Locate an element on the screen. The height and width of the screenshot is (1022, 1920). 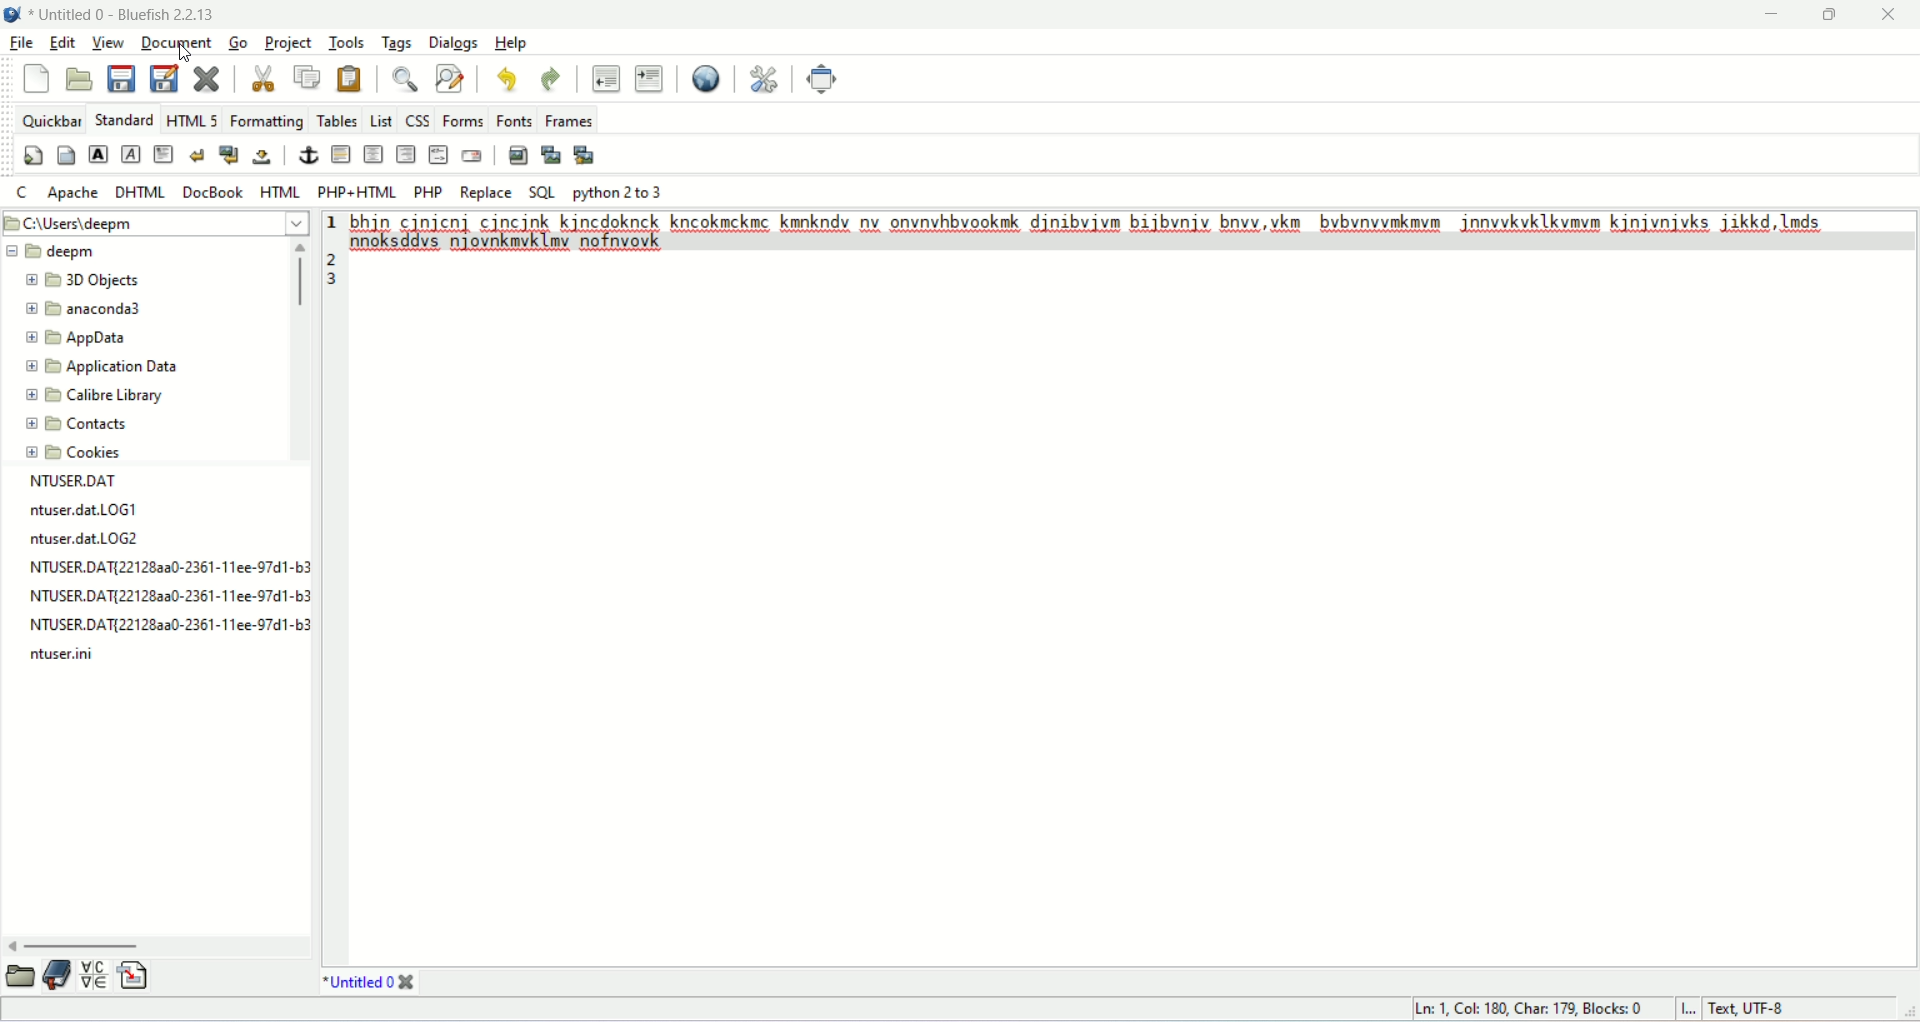
formatting is located at coordinates (267, 119).